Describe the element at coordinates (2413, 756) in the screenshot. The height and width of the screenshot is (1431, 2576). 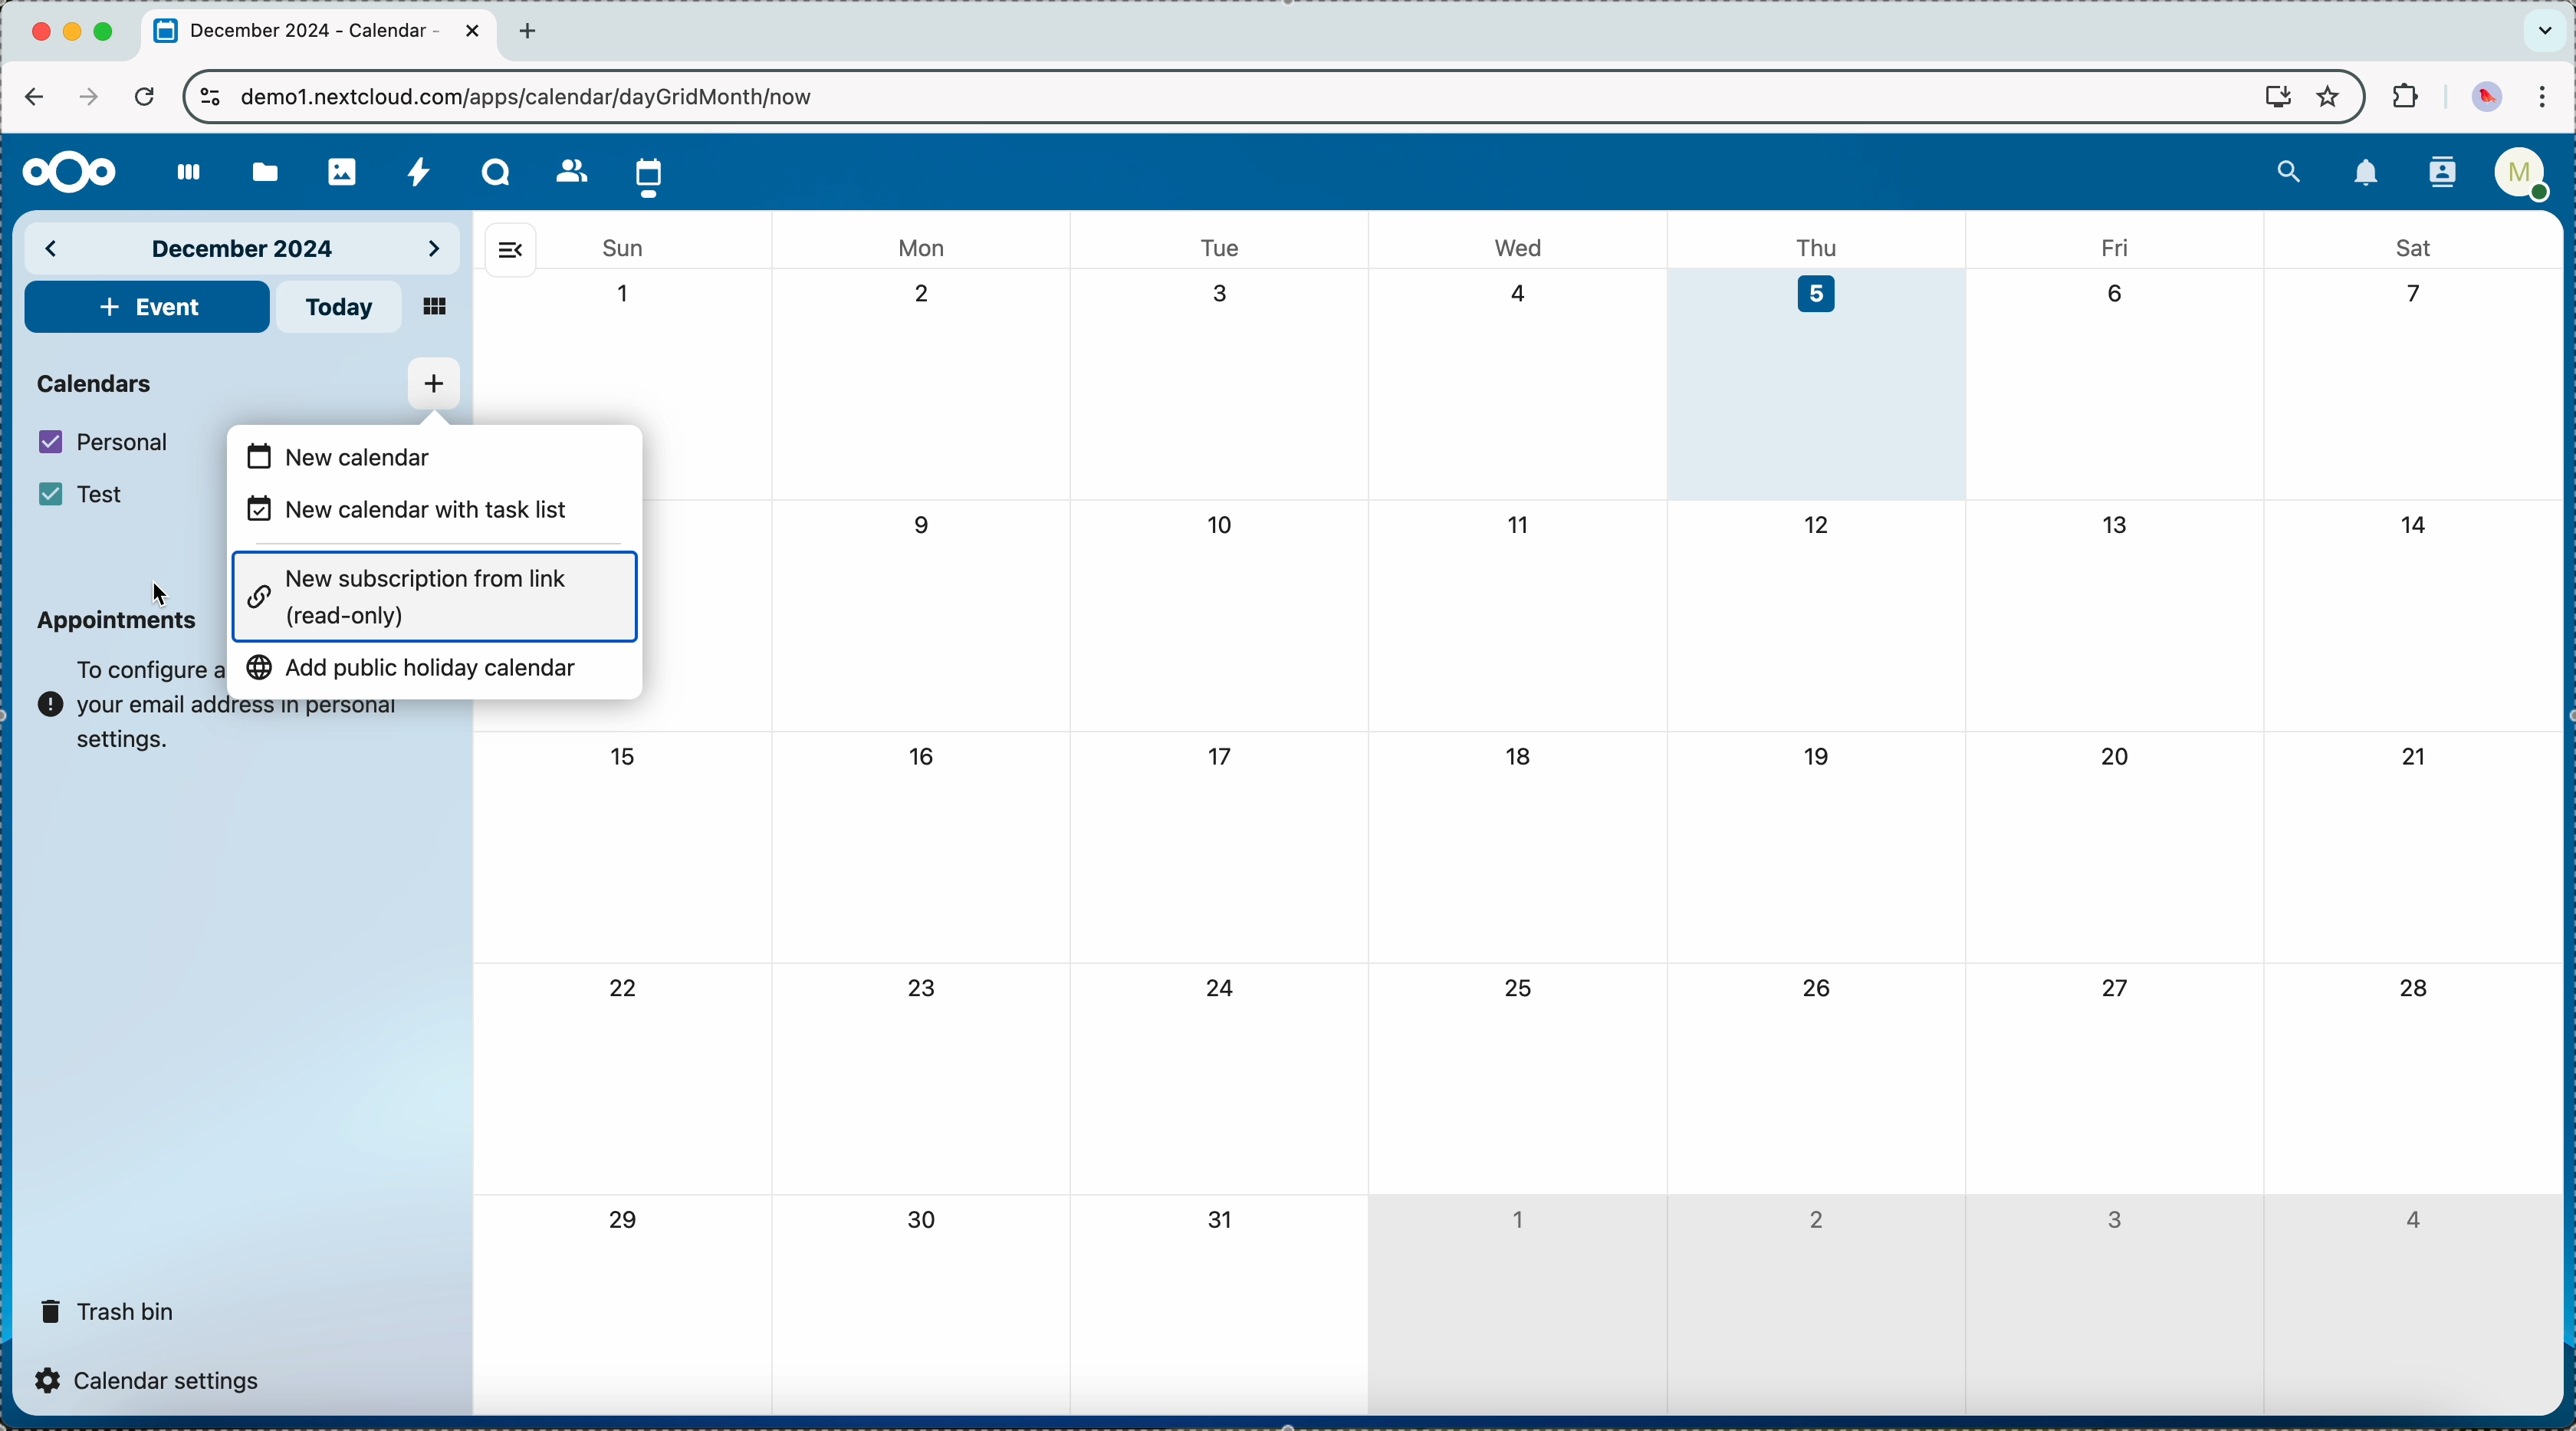
I see `21` at that location.